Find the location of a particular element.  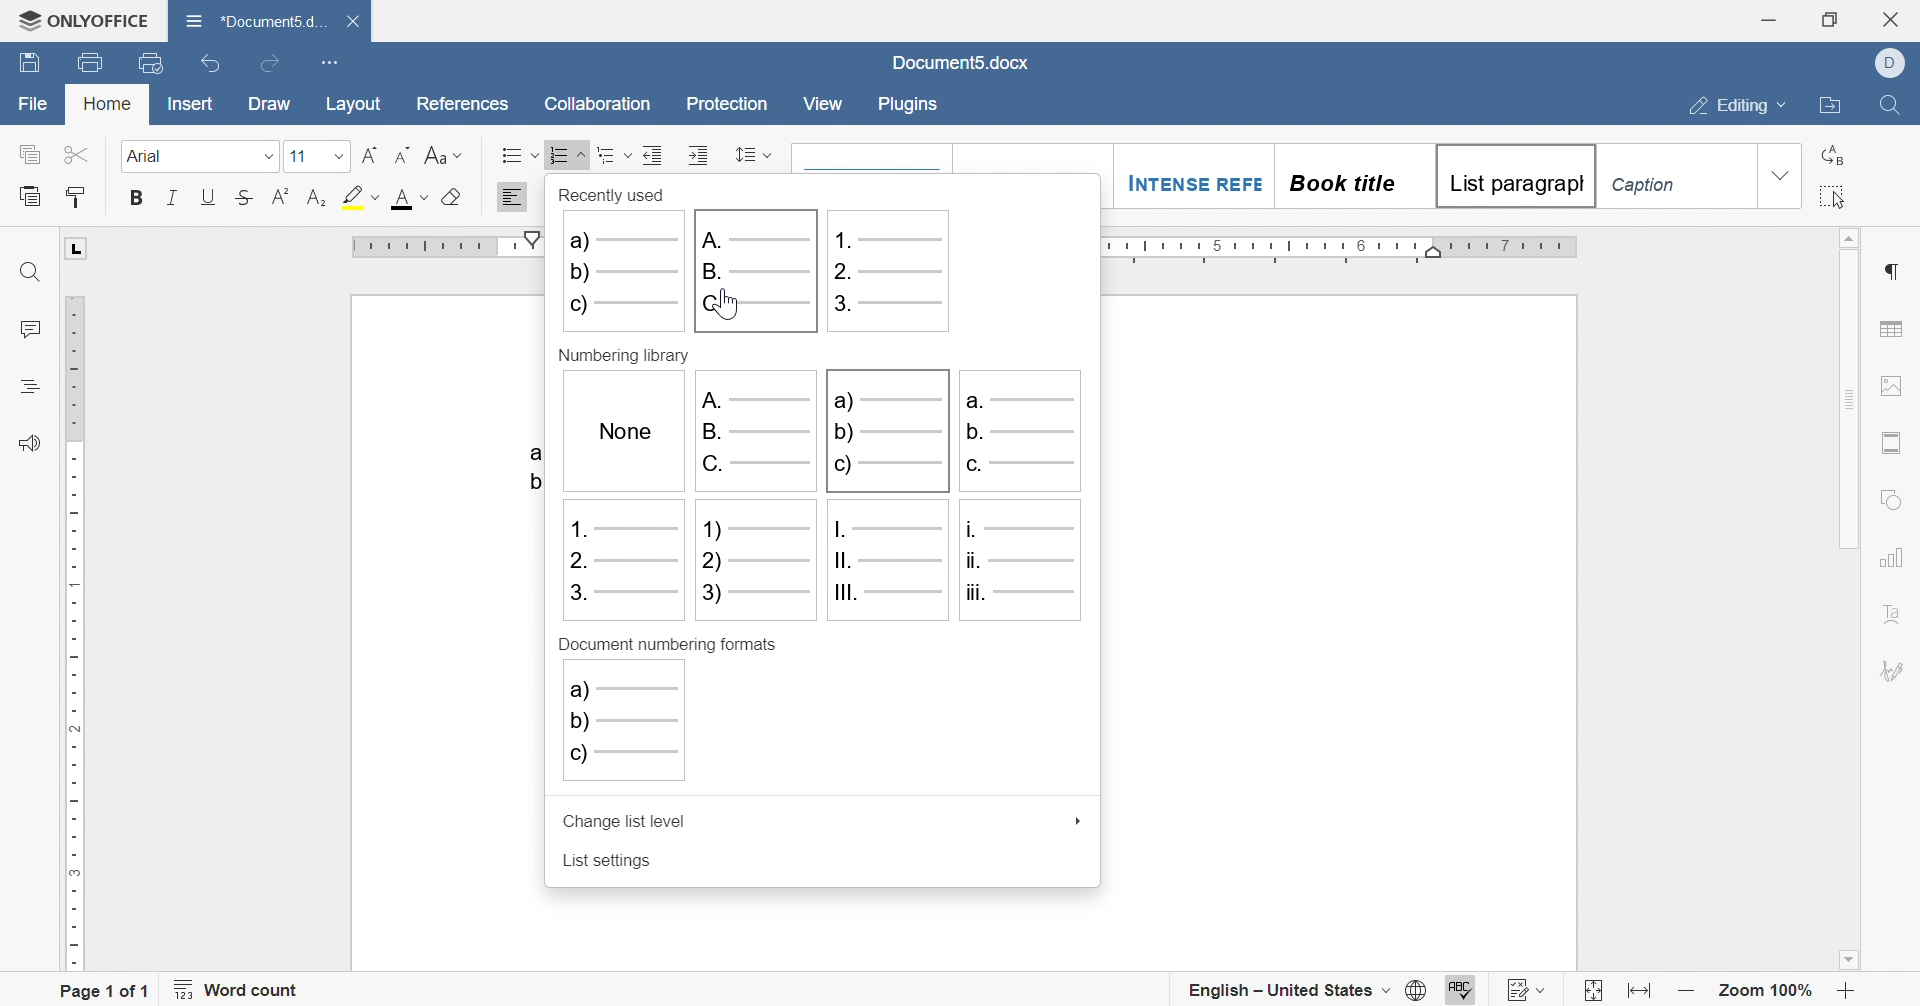

number alignment is located at coordinates (895, 490).